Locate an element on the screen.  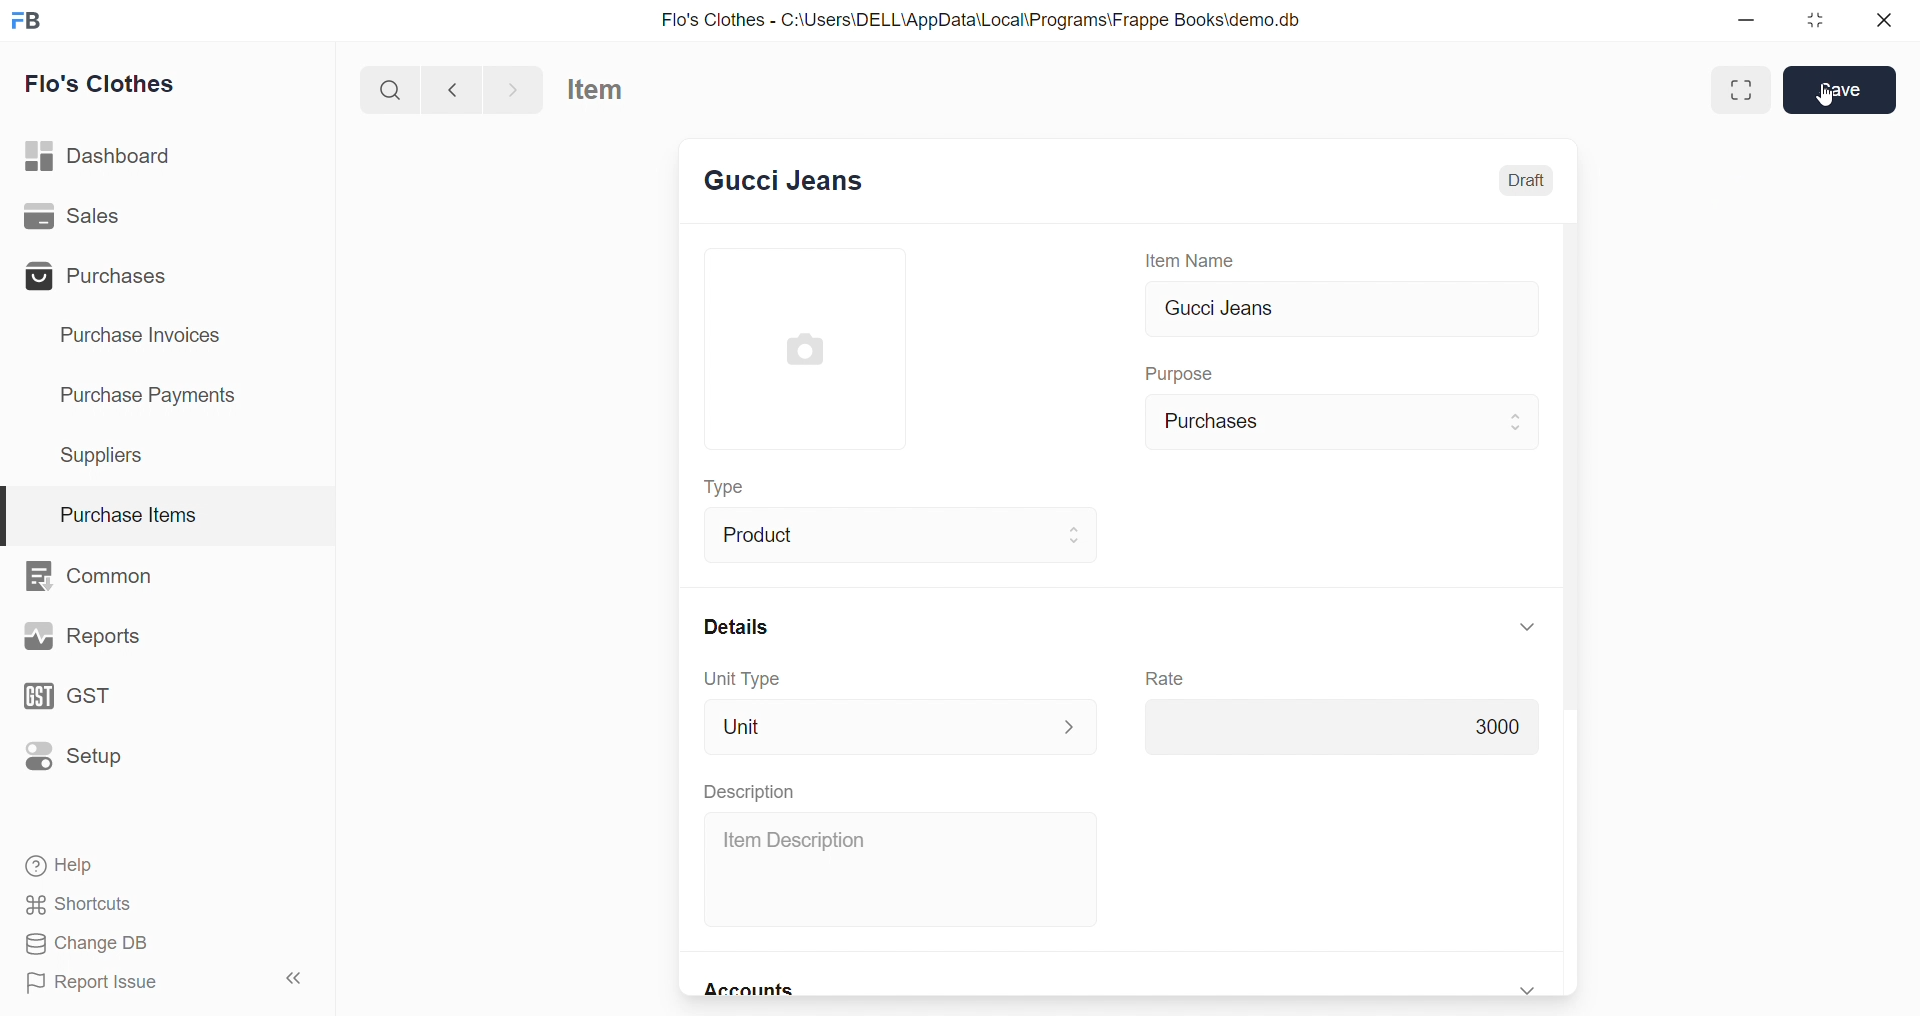
resize is located at coordinates (1816, 20).